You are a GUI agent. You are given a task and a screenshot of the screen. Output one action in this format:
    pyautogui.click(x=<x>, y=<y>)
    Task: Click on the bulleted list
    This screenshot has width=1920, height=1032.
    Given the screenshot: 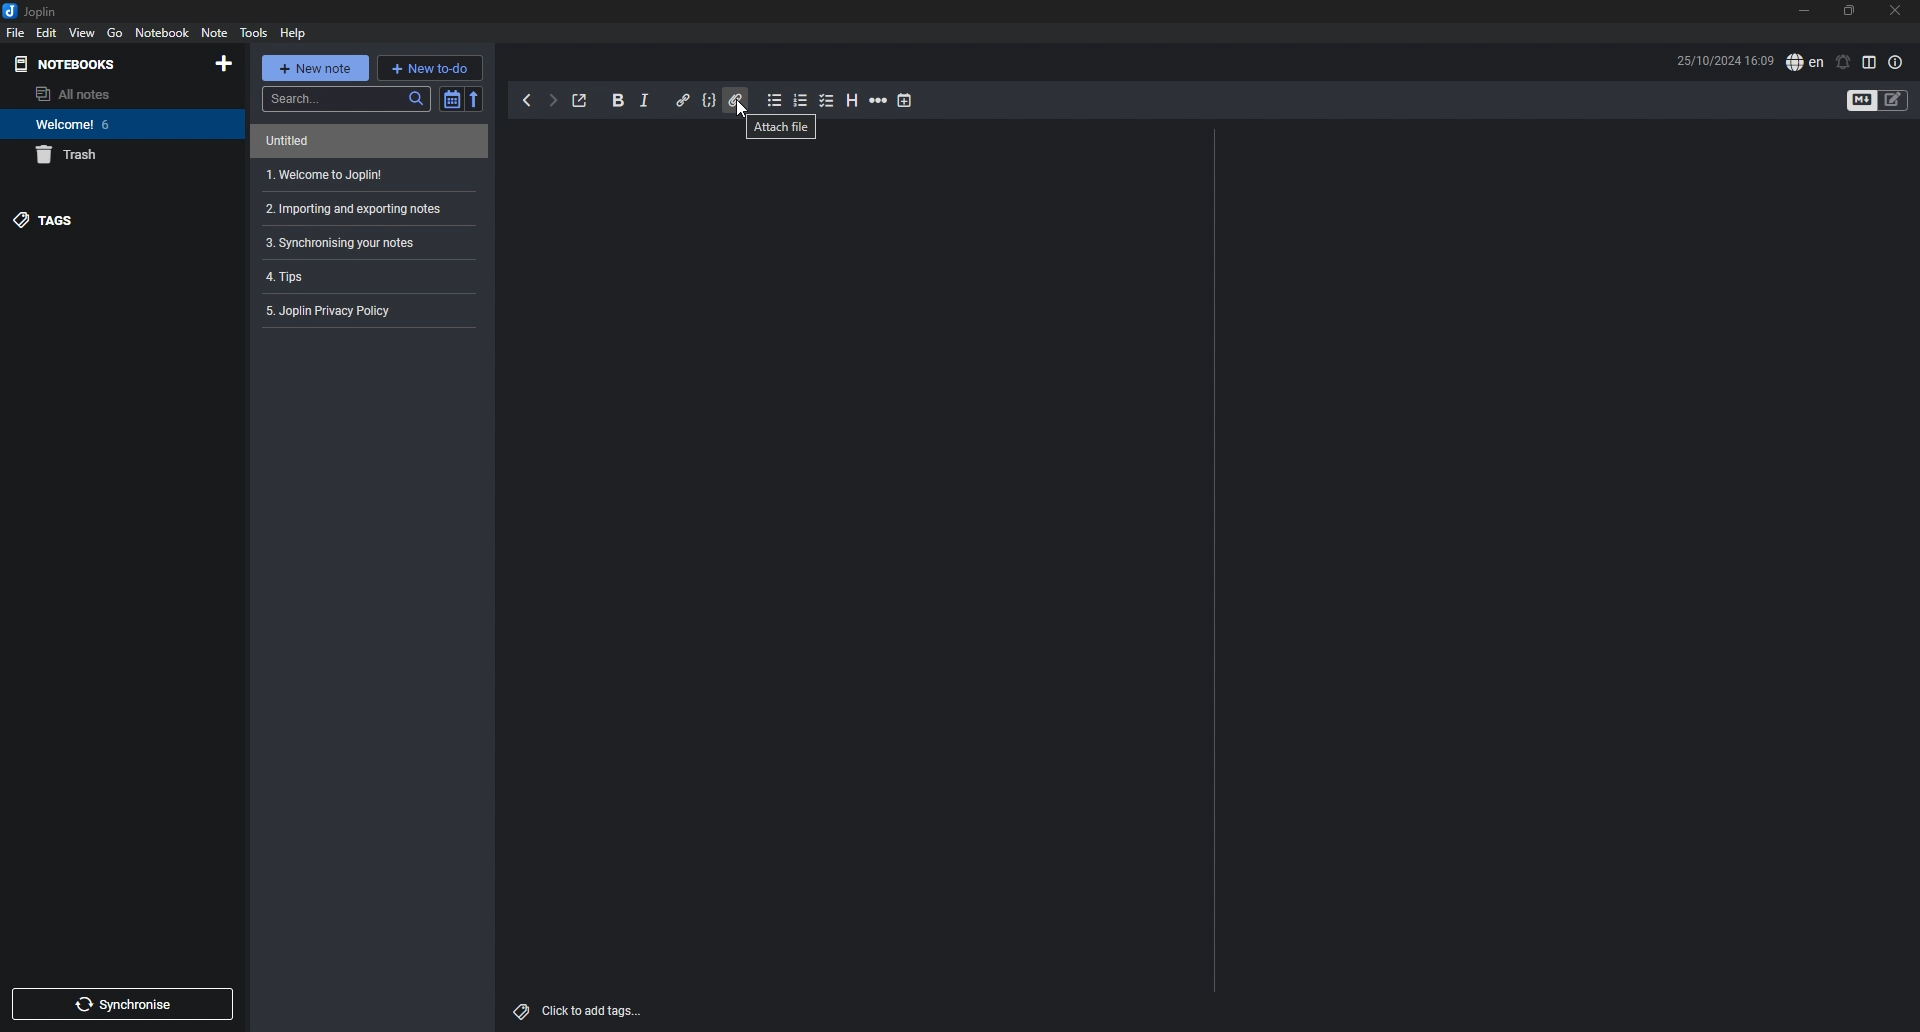 What is the action you would take?
    pyautogui.click(x=775, y=101)
    